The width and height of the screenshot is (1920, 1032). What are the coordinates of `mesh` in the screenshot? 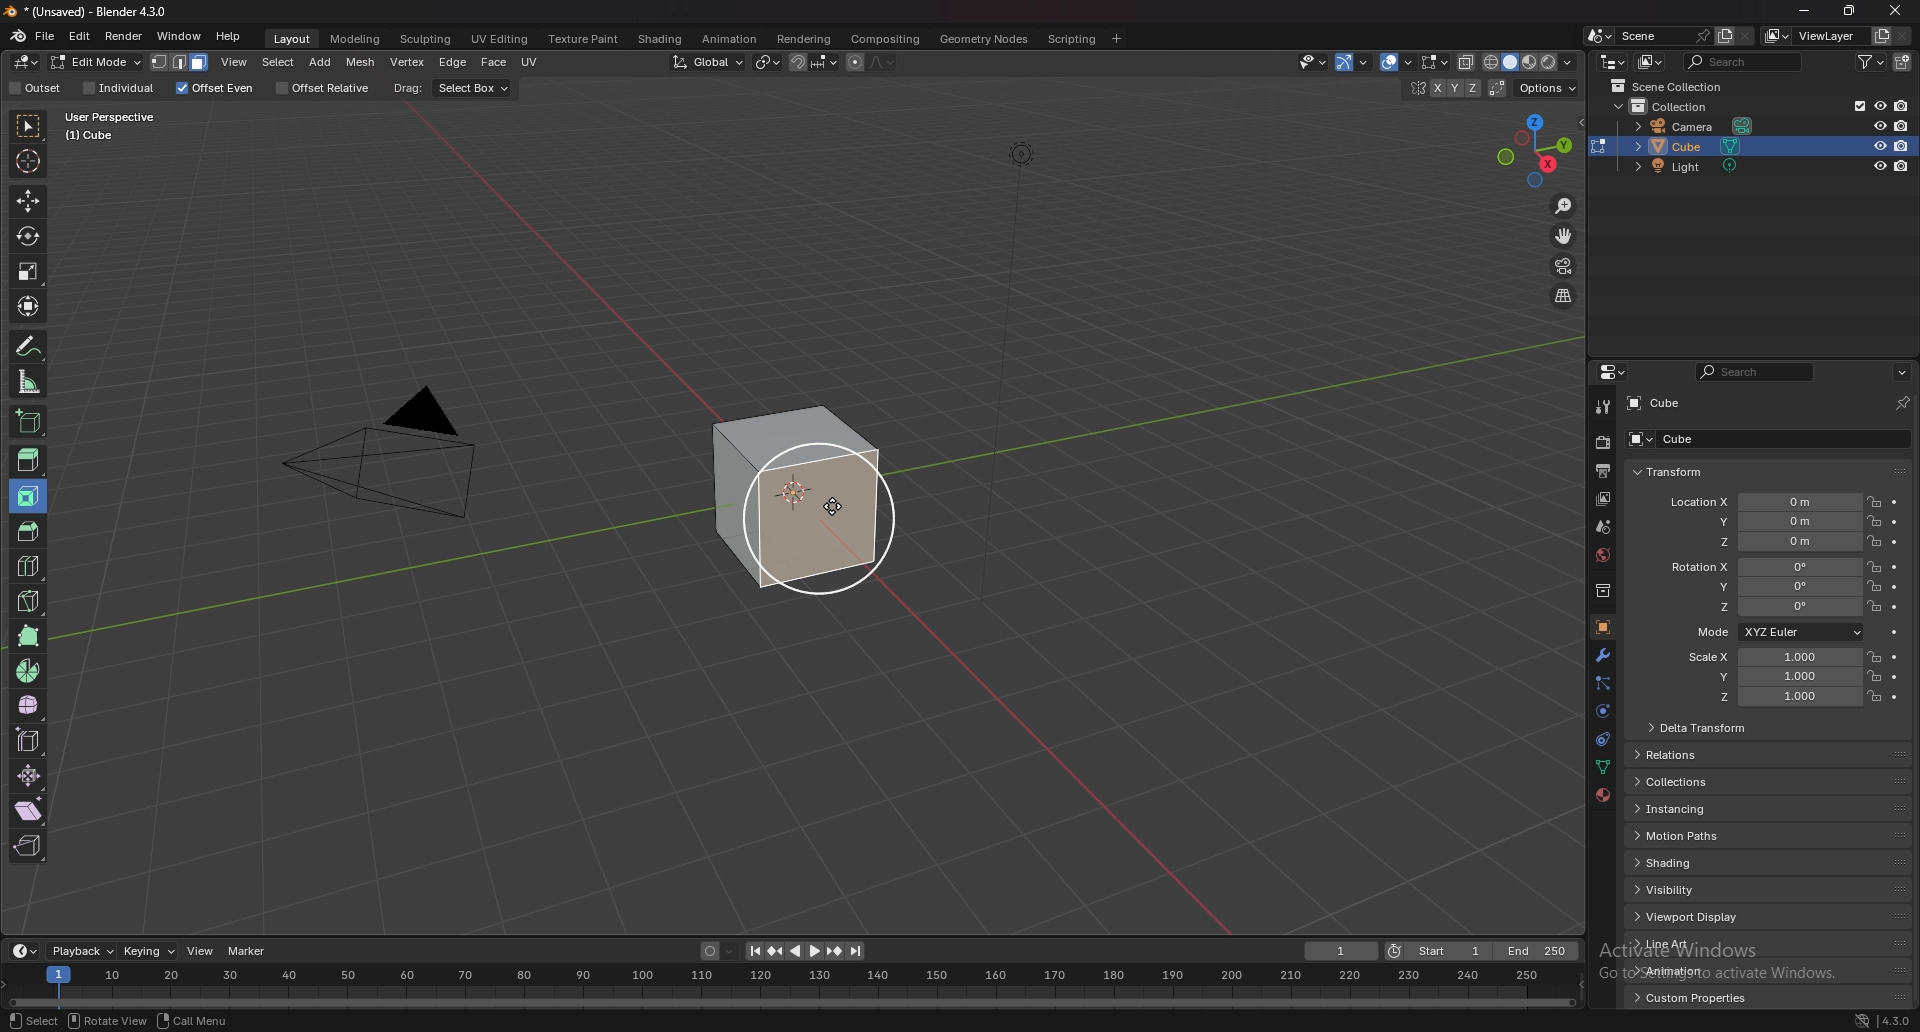 It's located at (361, 63).